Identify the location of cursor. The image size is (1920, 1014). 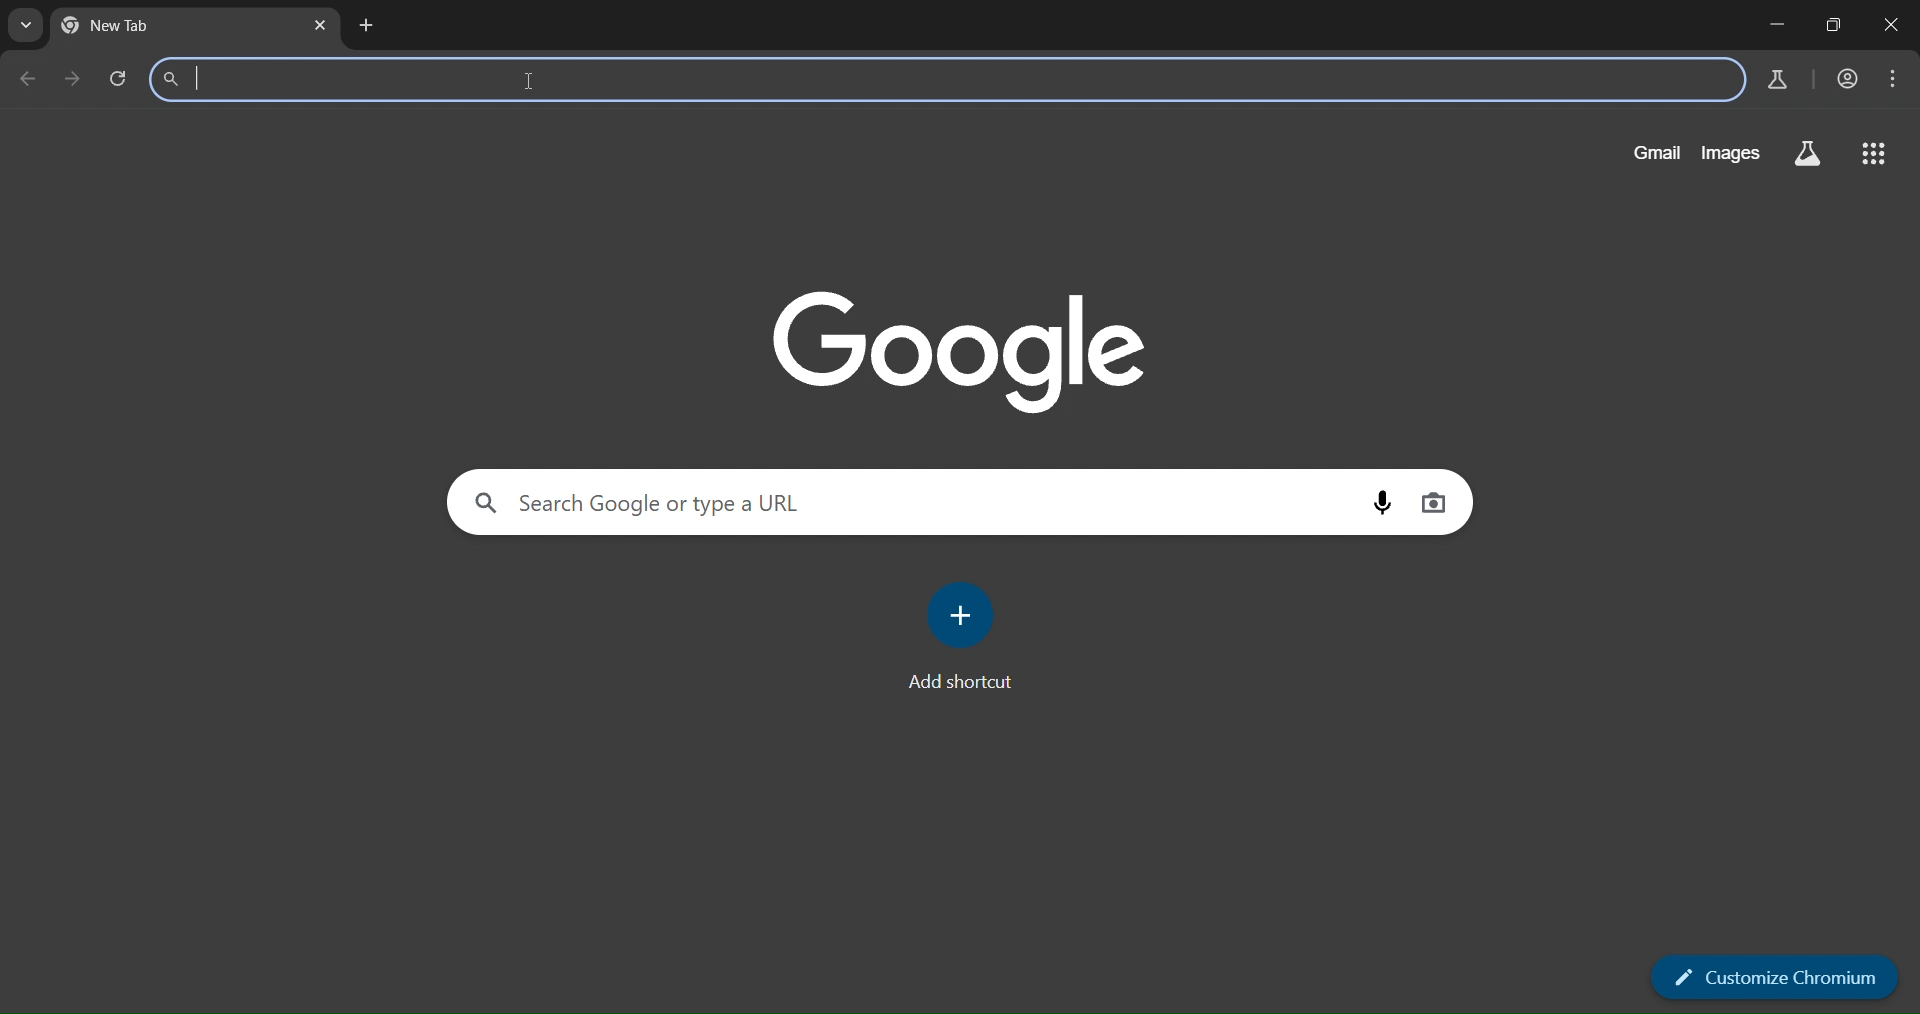
(528, 90).